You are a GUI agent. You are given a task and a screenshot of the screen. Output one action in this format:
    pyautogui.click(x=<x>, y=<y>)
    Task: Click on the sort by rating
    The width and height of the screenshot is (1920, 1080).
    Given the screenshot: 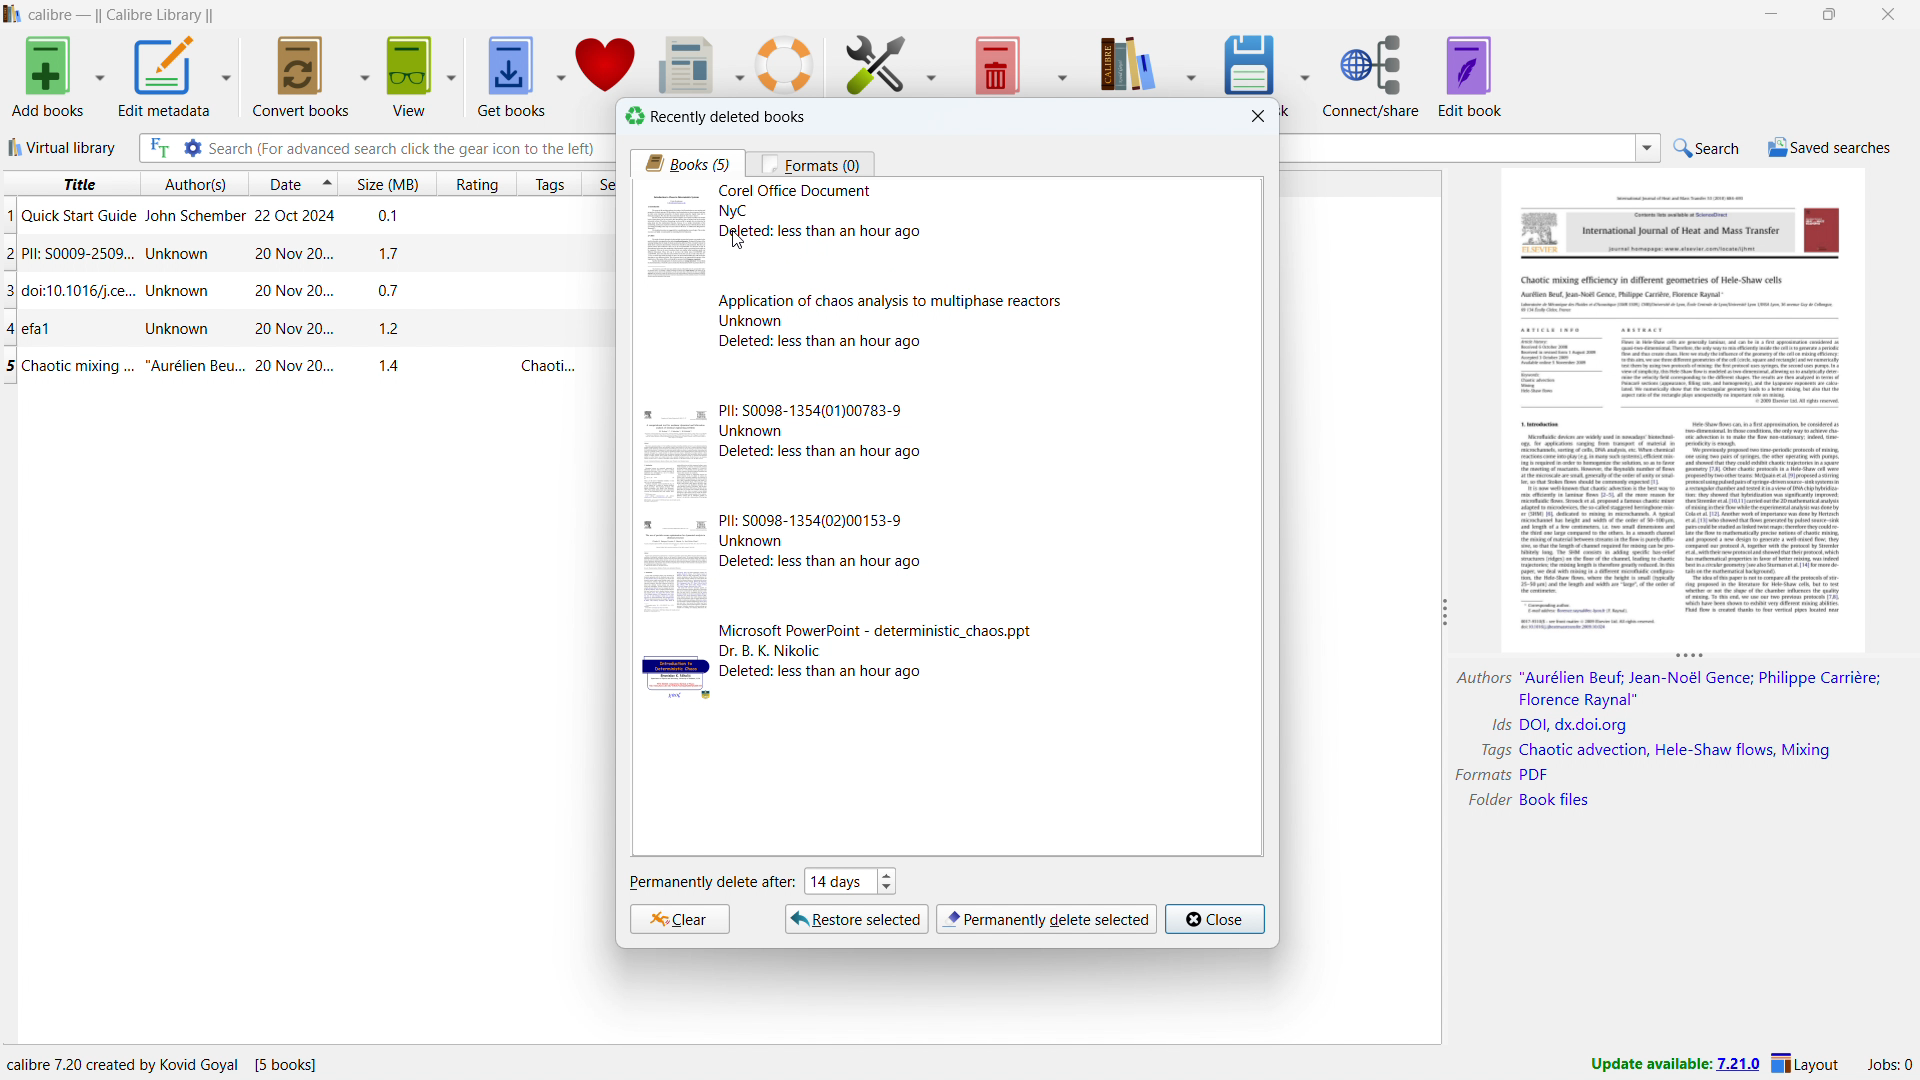 What is the action you would take?
    pyautogui.click(x=477, y=185)
    